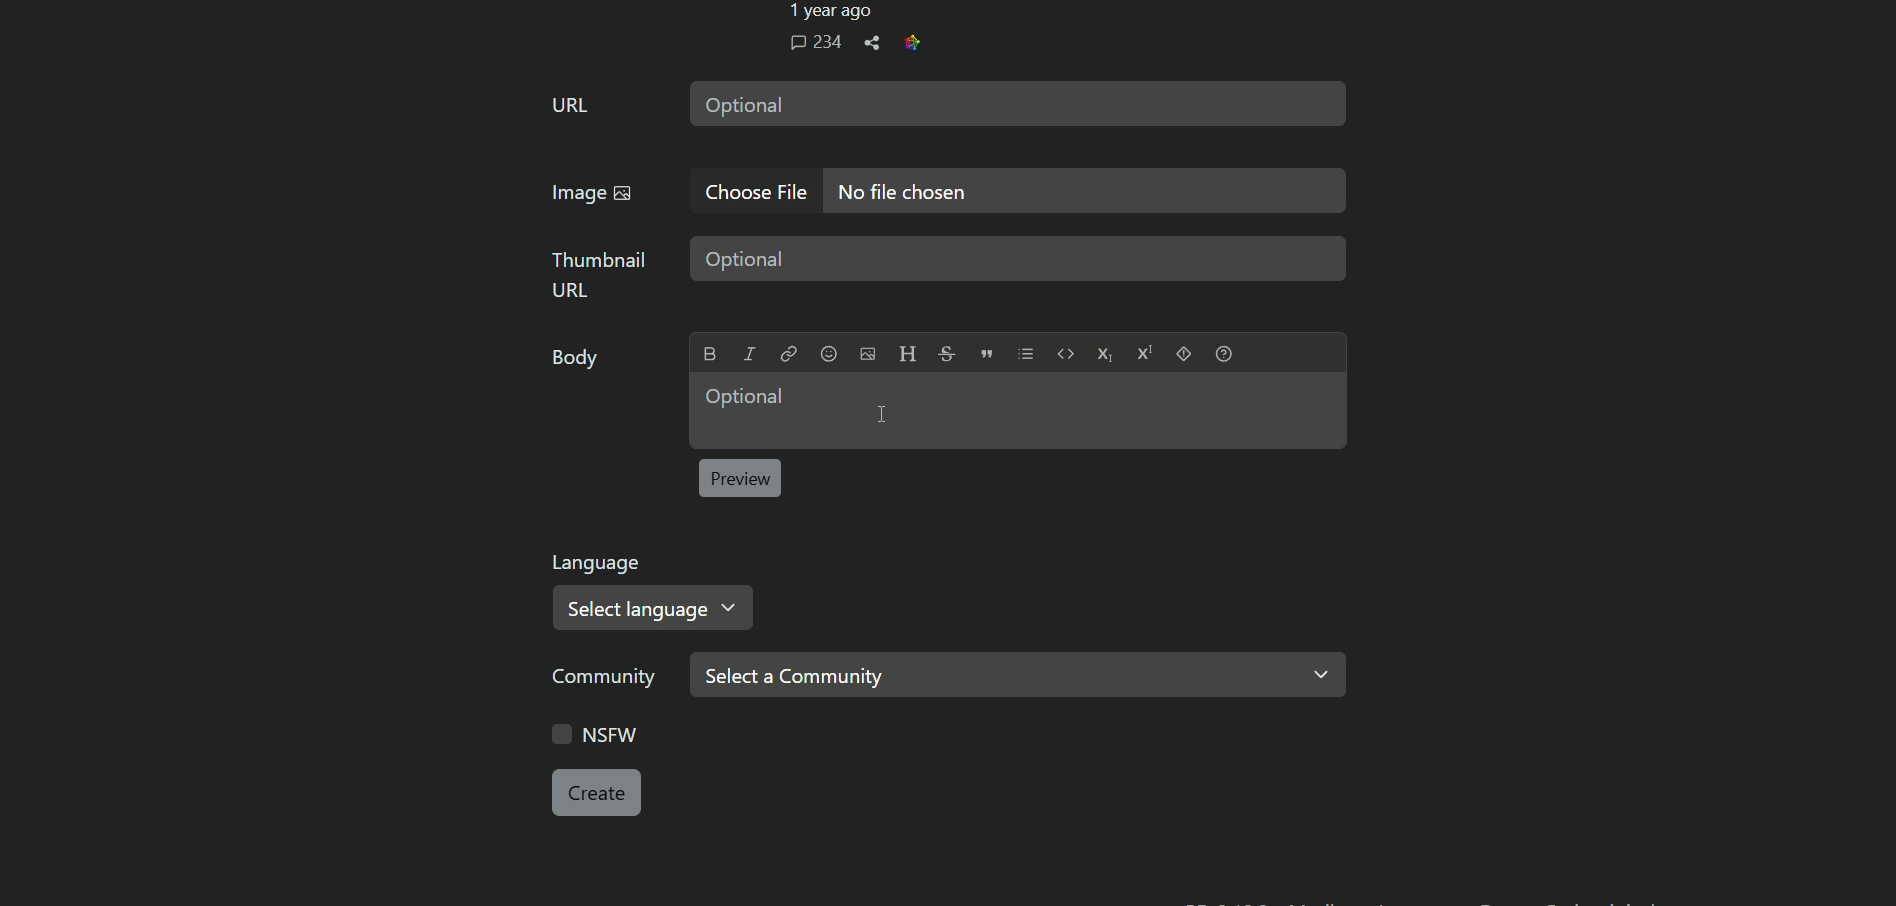  I want to click on Header, so click(907, 353).